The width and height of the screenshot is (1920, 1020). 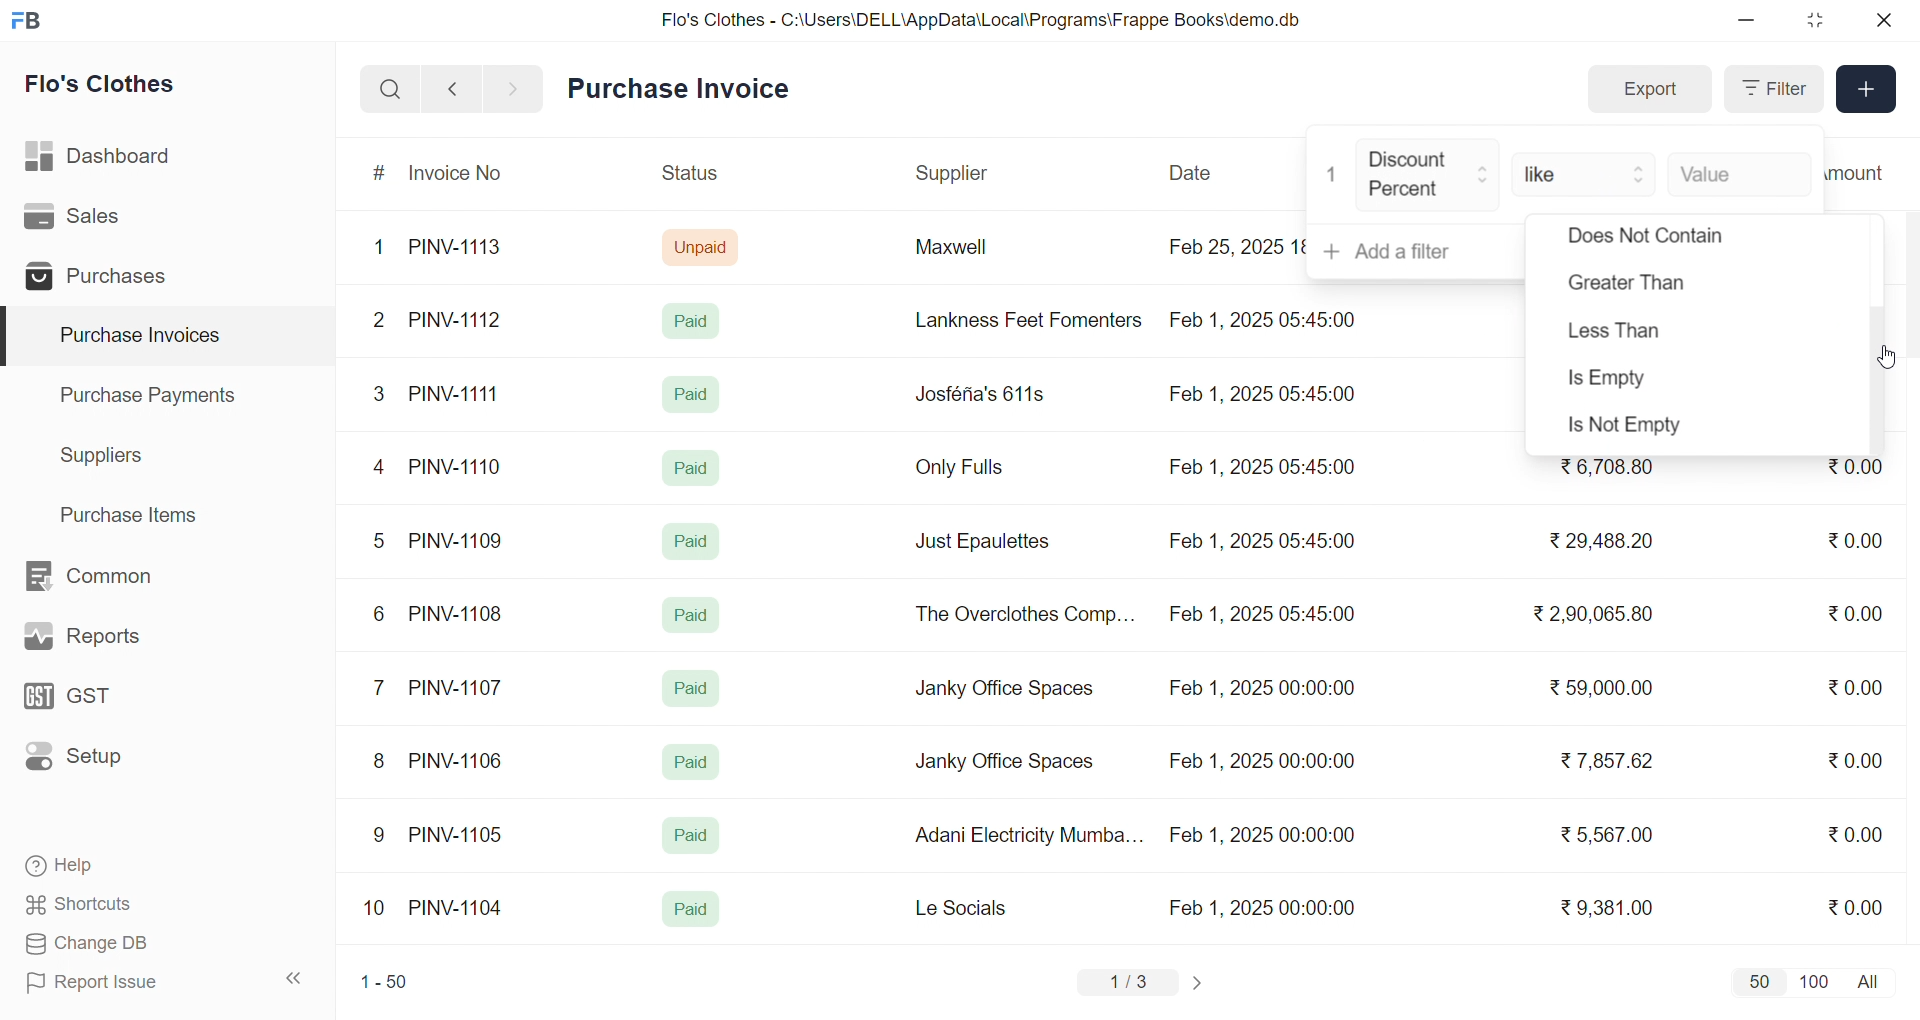 What do you see at coordinates (692, 615) in the screenshot?
I see `Paid` at bounding box center [692, 615].